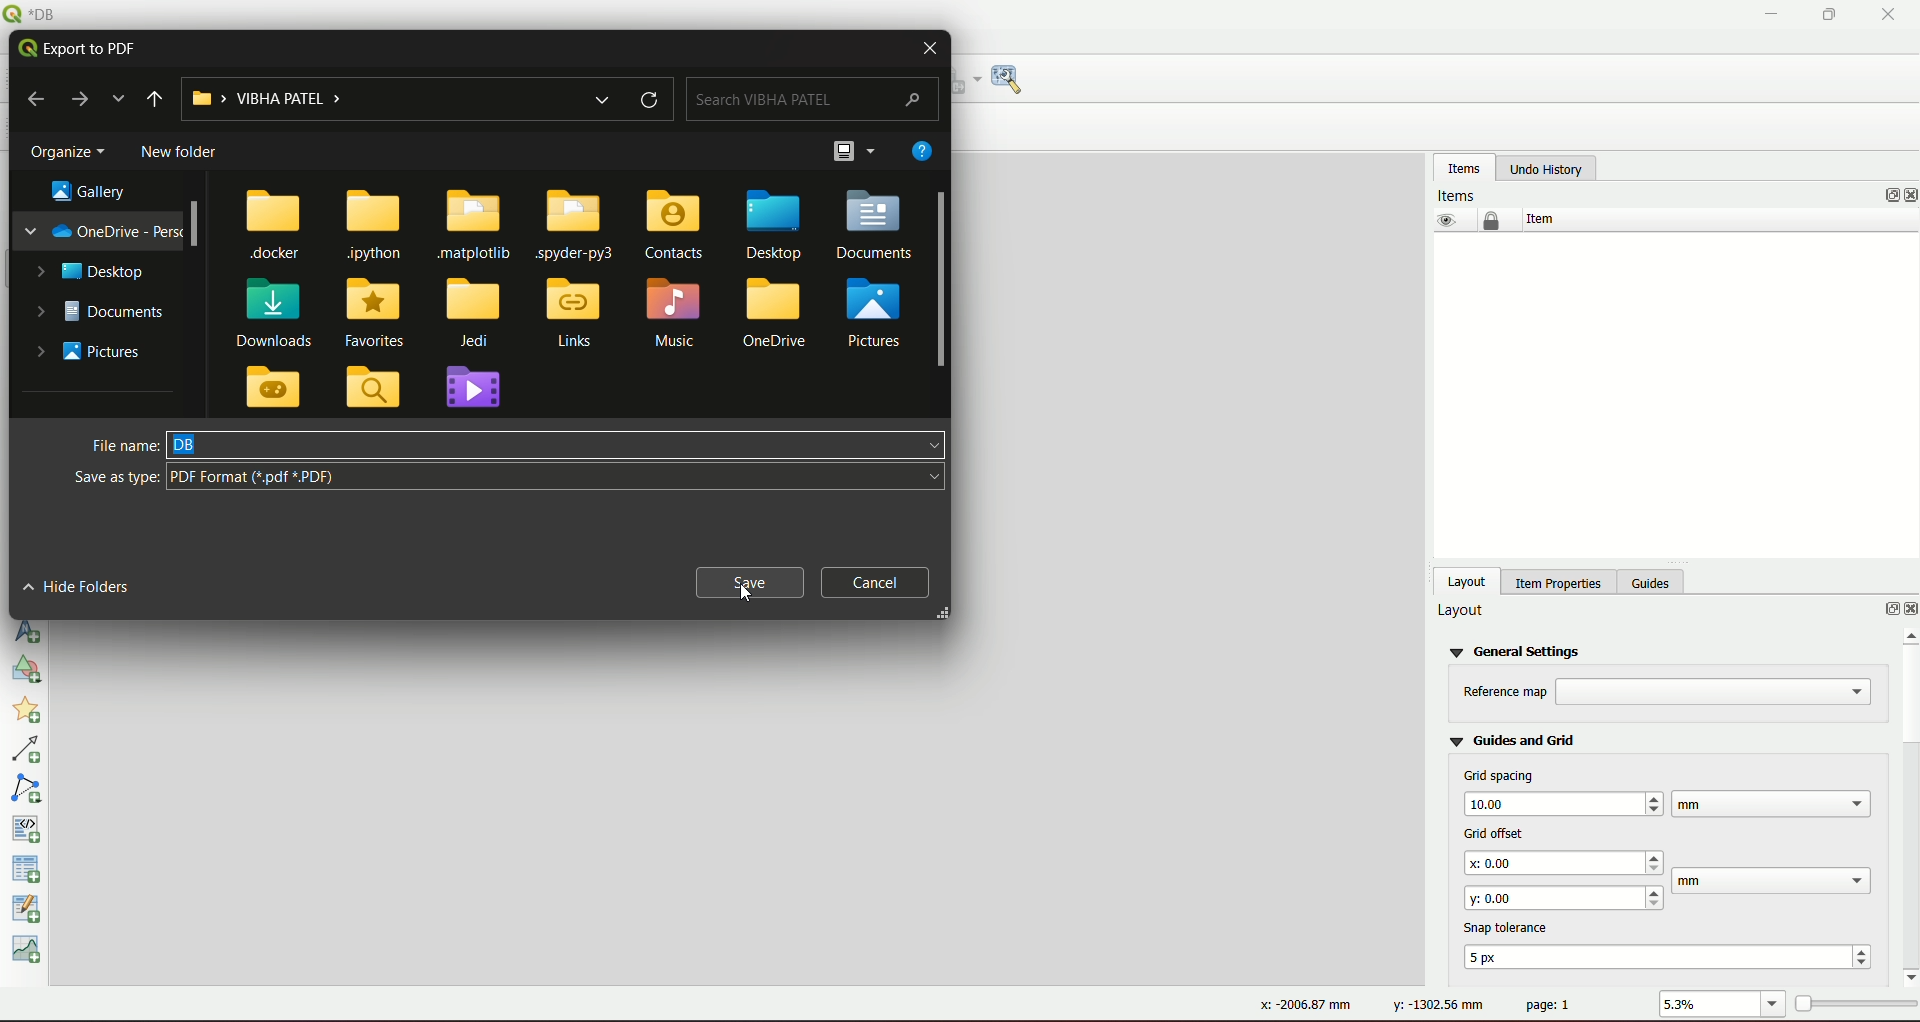  What do you see at coordinates (1823, 15) in the screenshot?
I see `maximize` at bounding box center [1823, 15].